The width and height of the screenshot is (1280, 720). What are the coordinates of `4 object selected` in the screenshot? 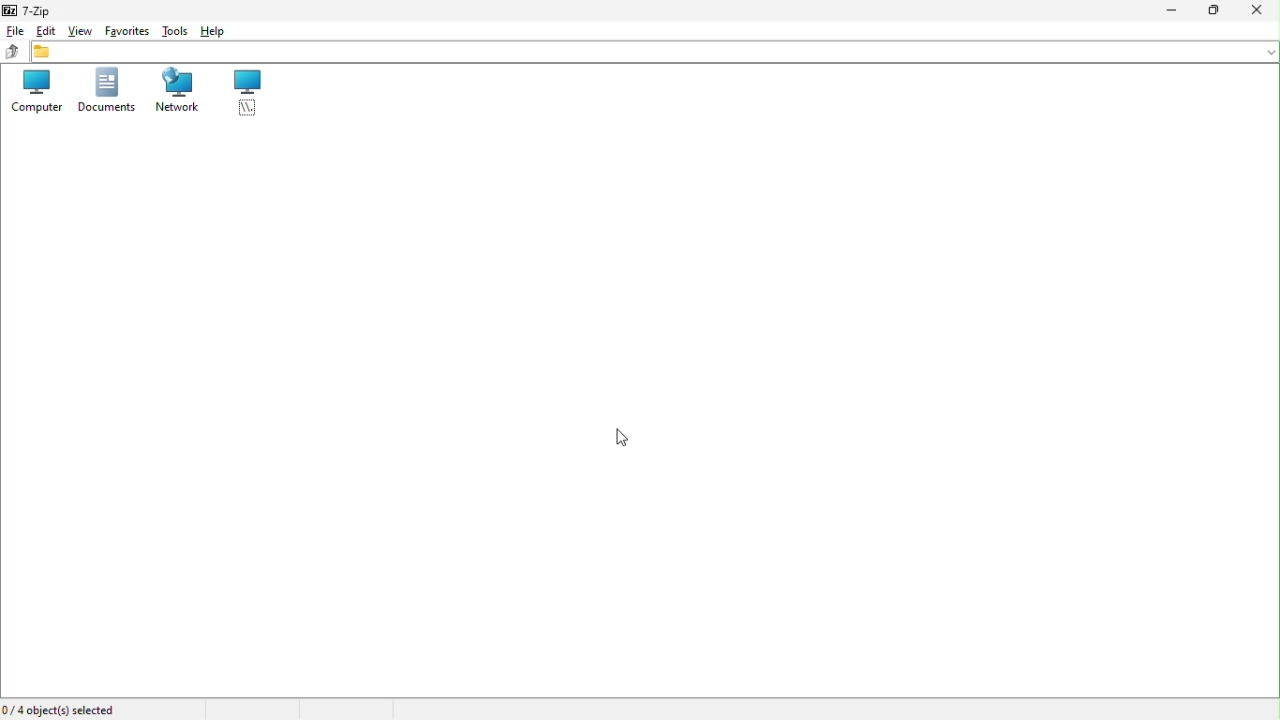 It's located at (64, 709).